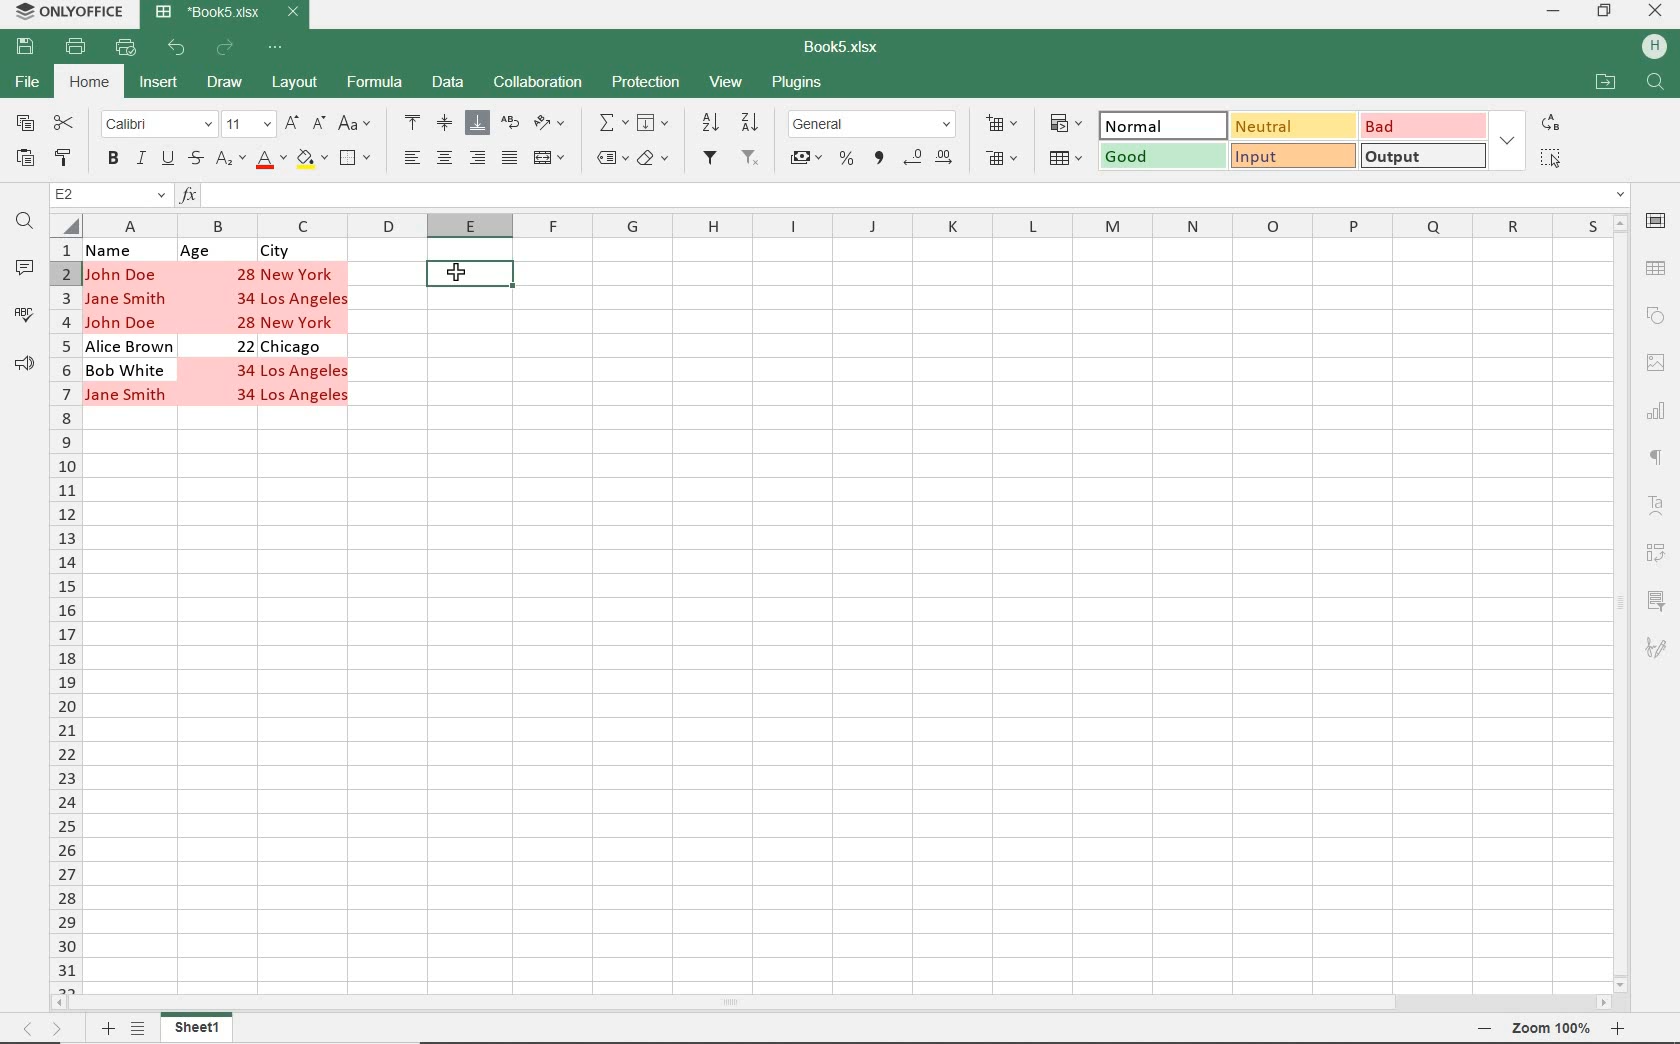 Image resolution: width=1680 pixels, height=1044 pixels. Describe the element at coordinates (645, 84) in the screenshot. I see `PROTECTION` at that location.